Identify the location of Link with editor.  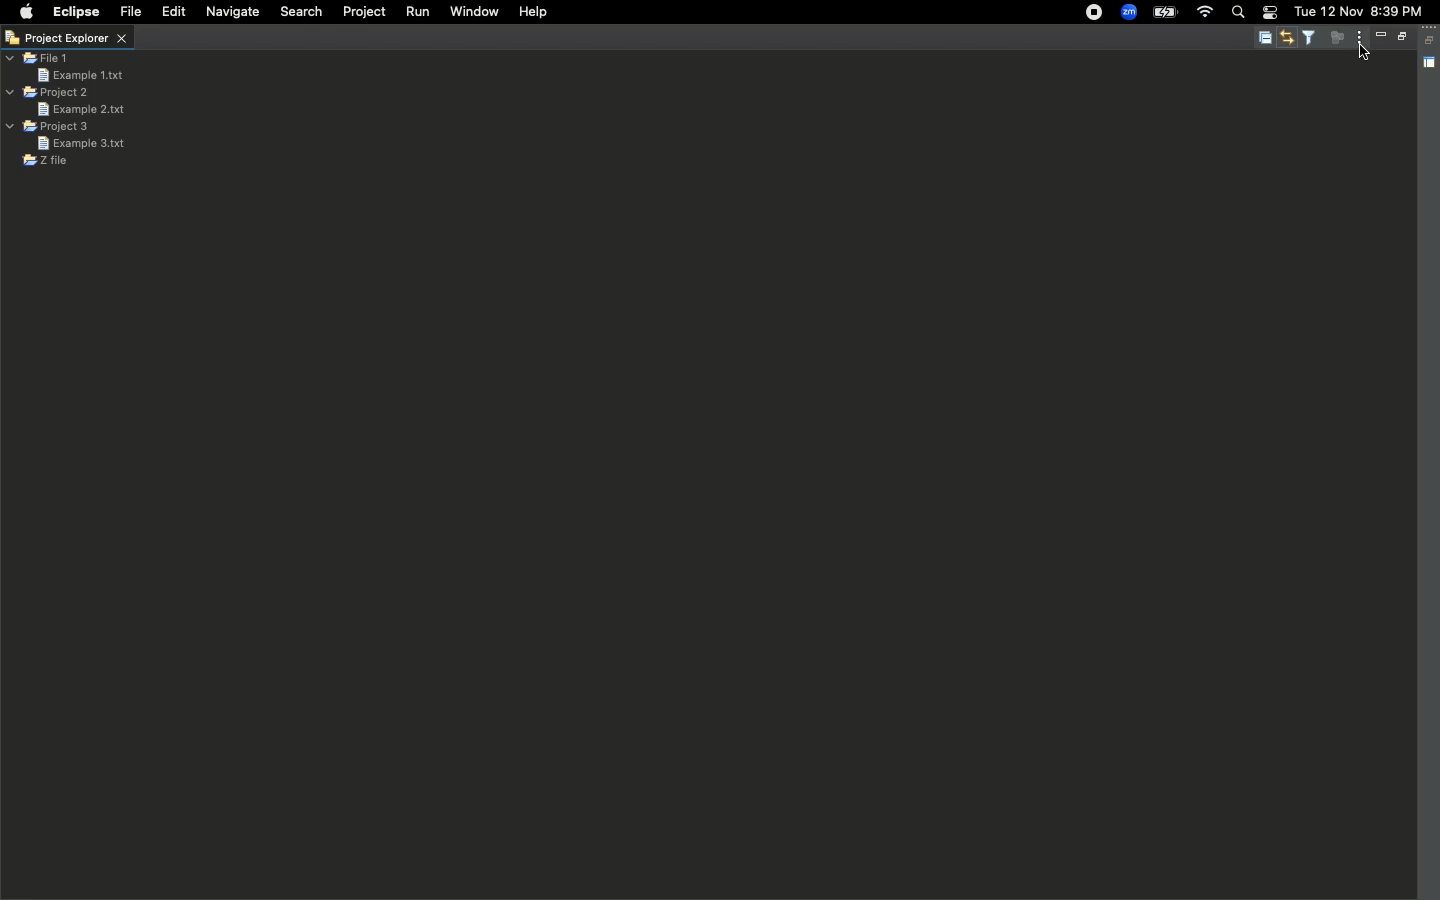
(1289, 38).